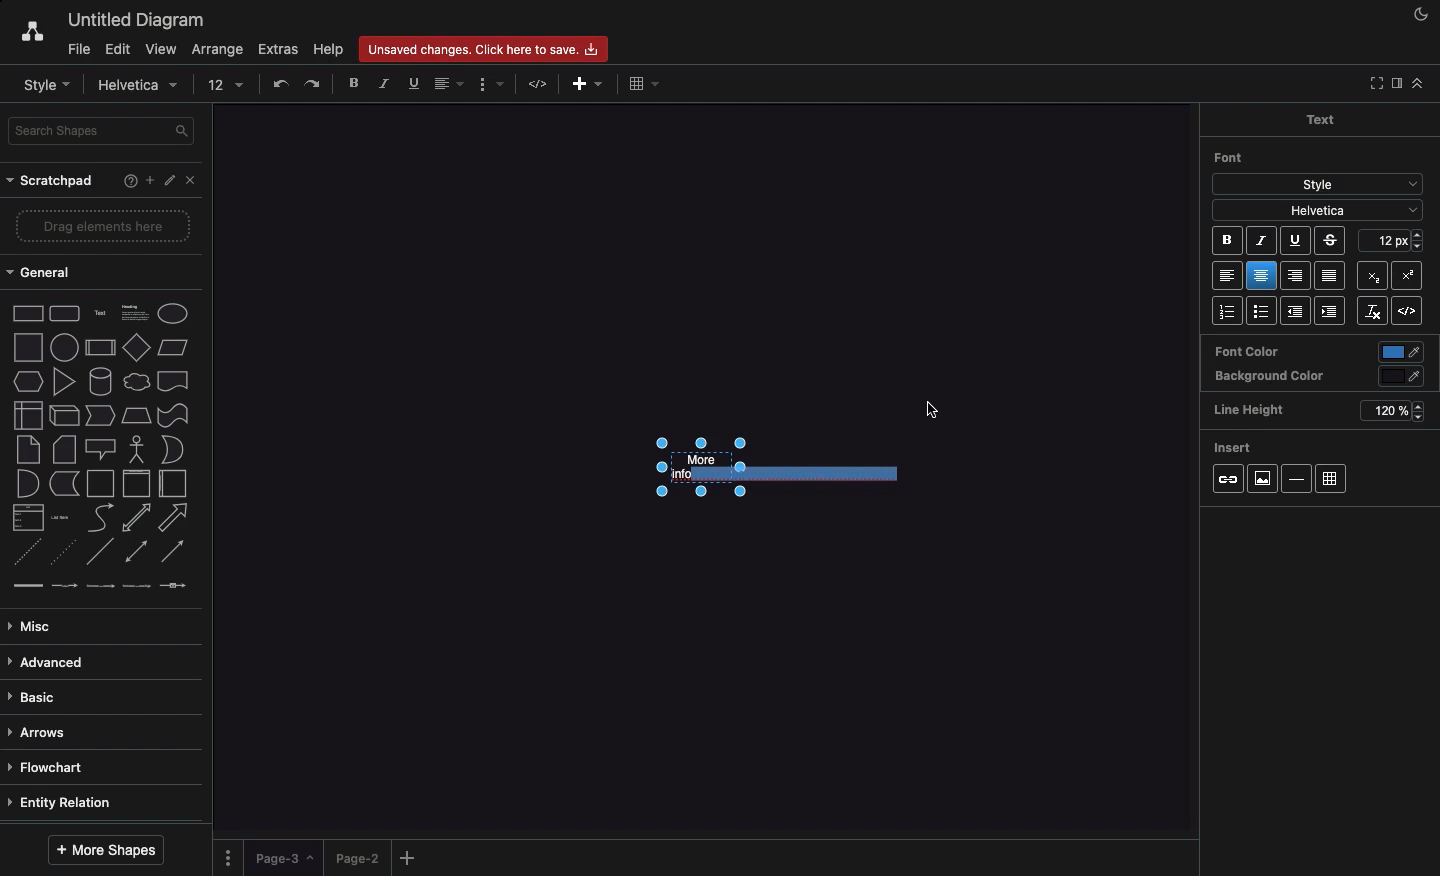  What do you see at coordinates (1412, 312) in the screenshot?
I see `Embed` at bounding box center [1412, 312].